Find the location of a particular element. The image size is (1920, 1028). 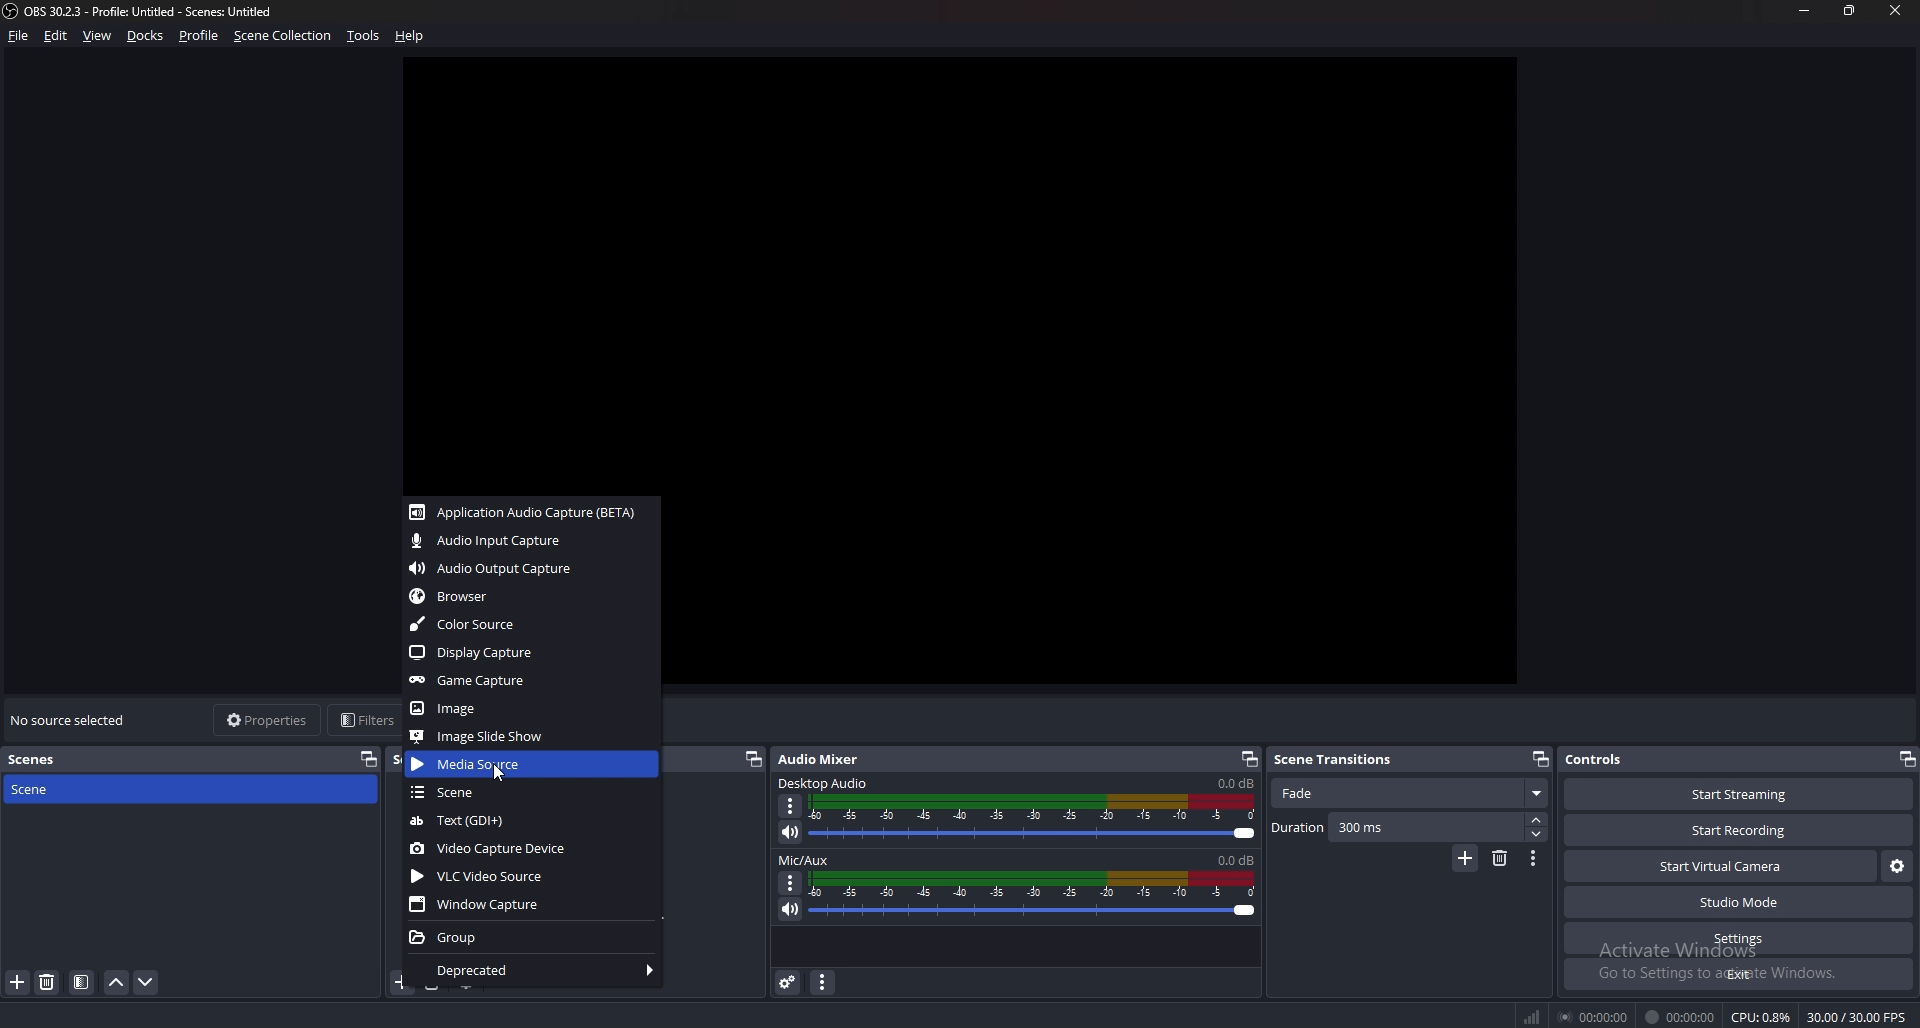

Duration is located at coordinates (1398, 827).